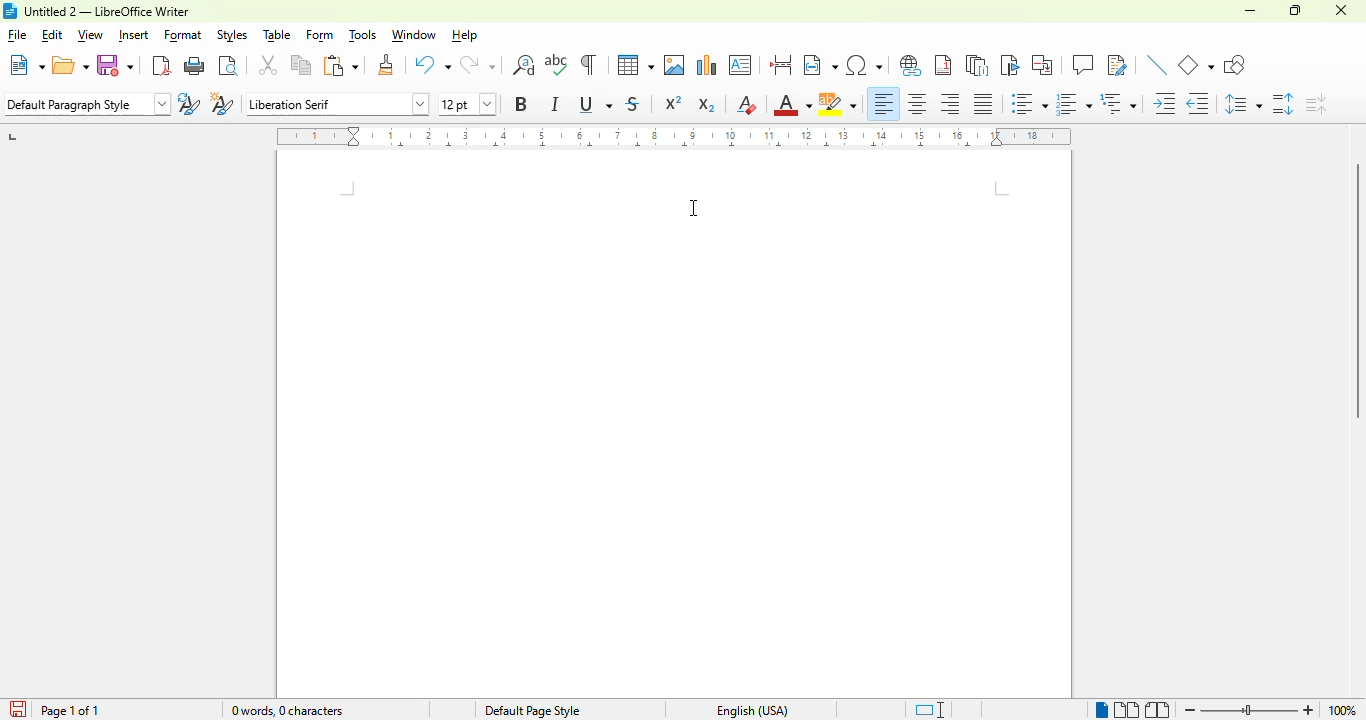  Describe the element at coordinates (595, 104) in the screenshot. I see `underline` at that location.